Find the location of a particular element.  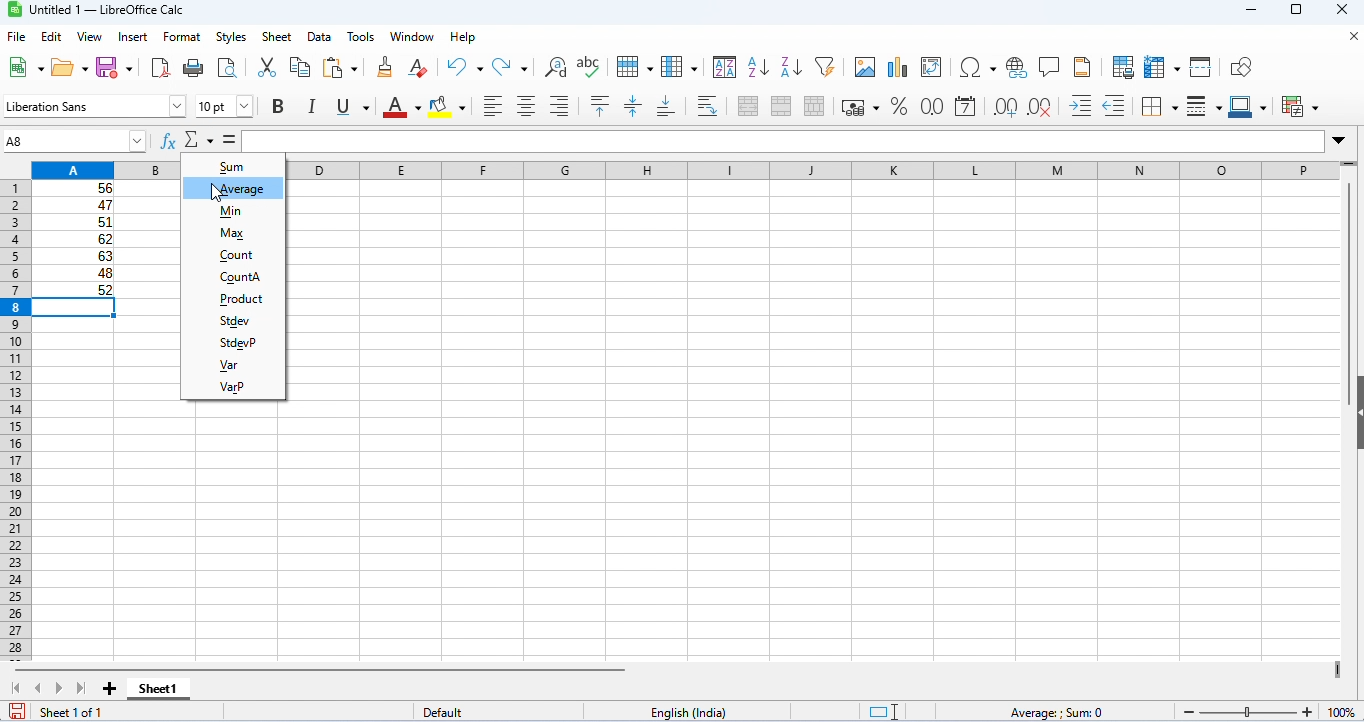

help is located at coordinates (465, 37).